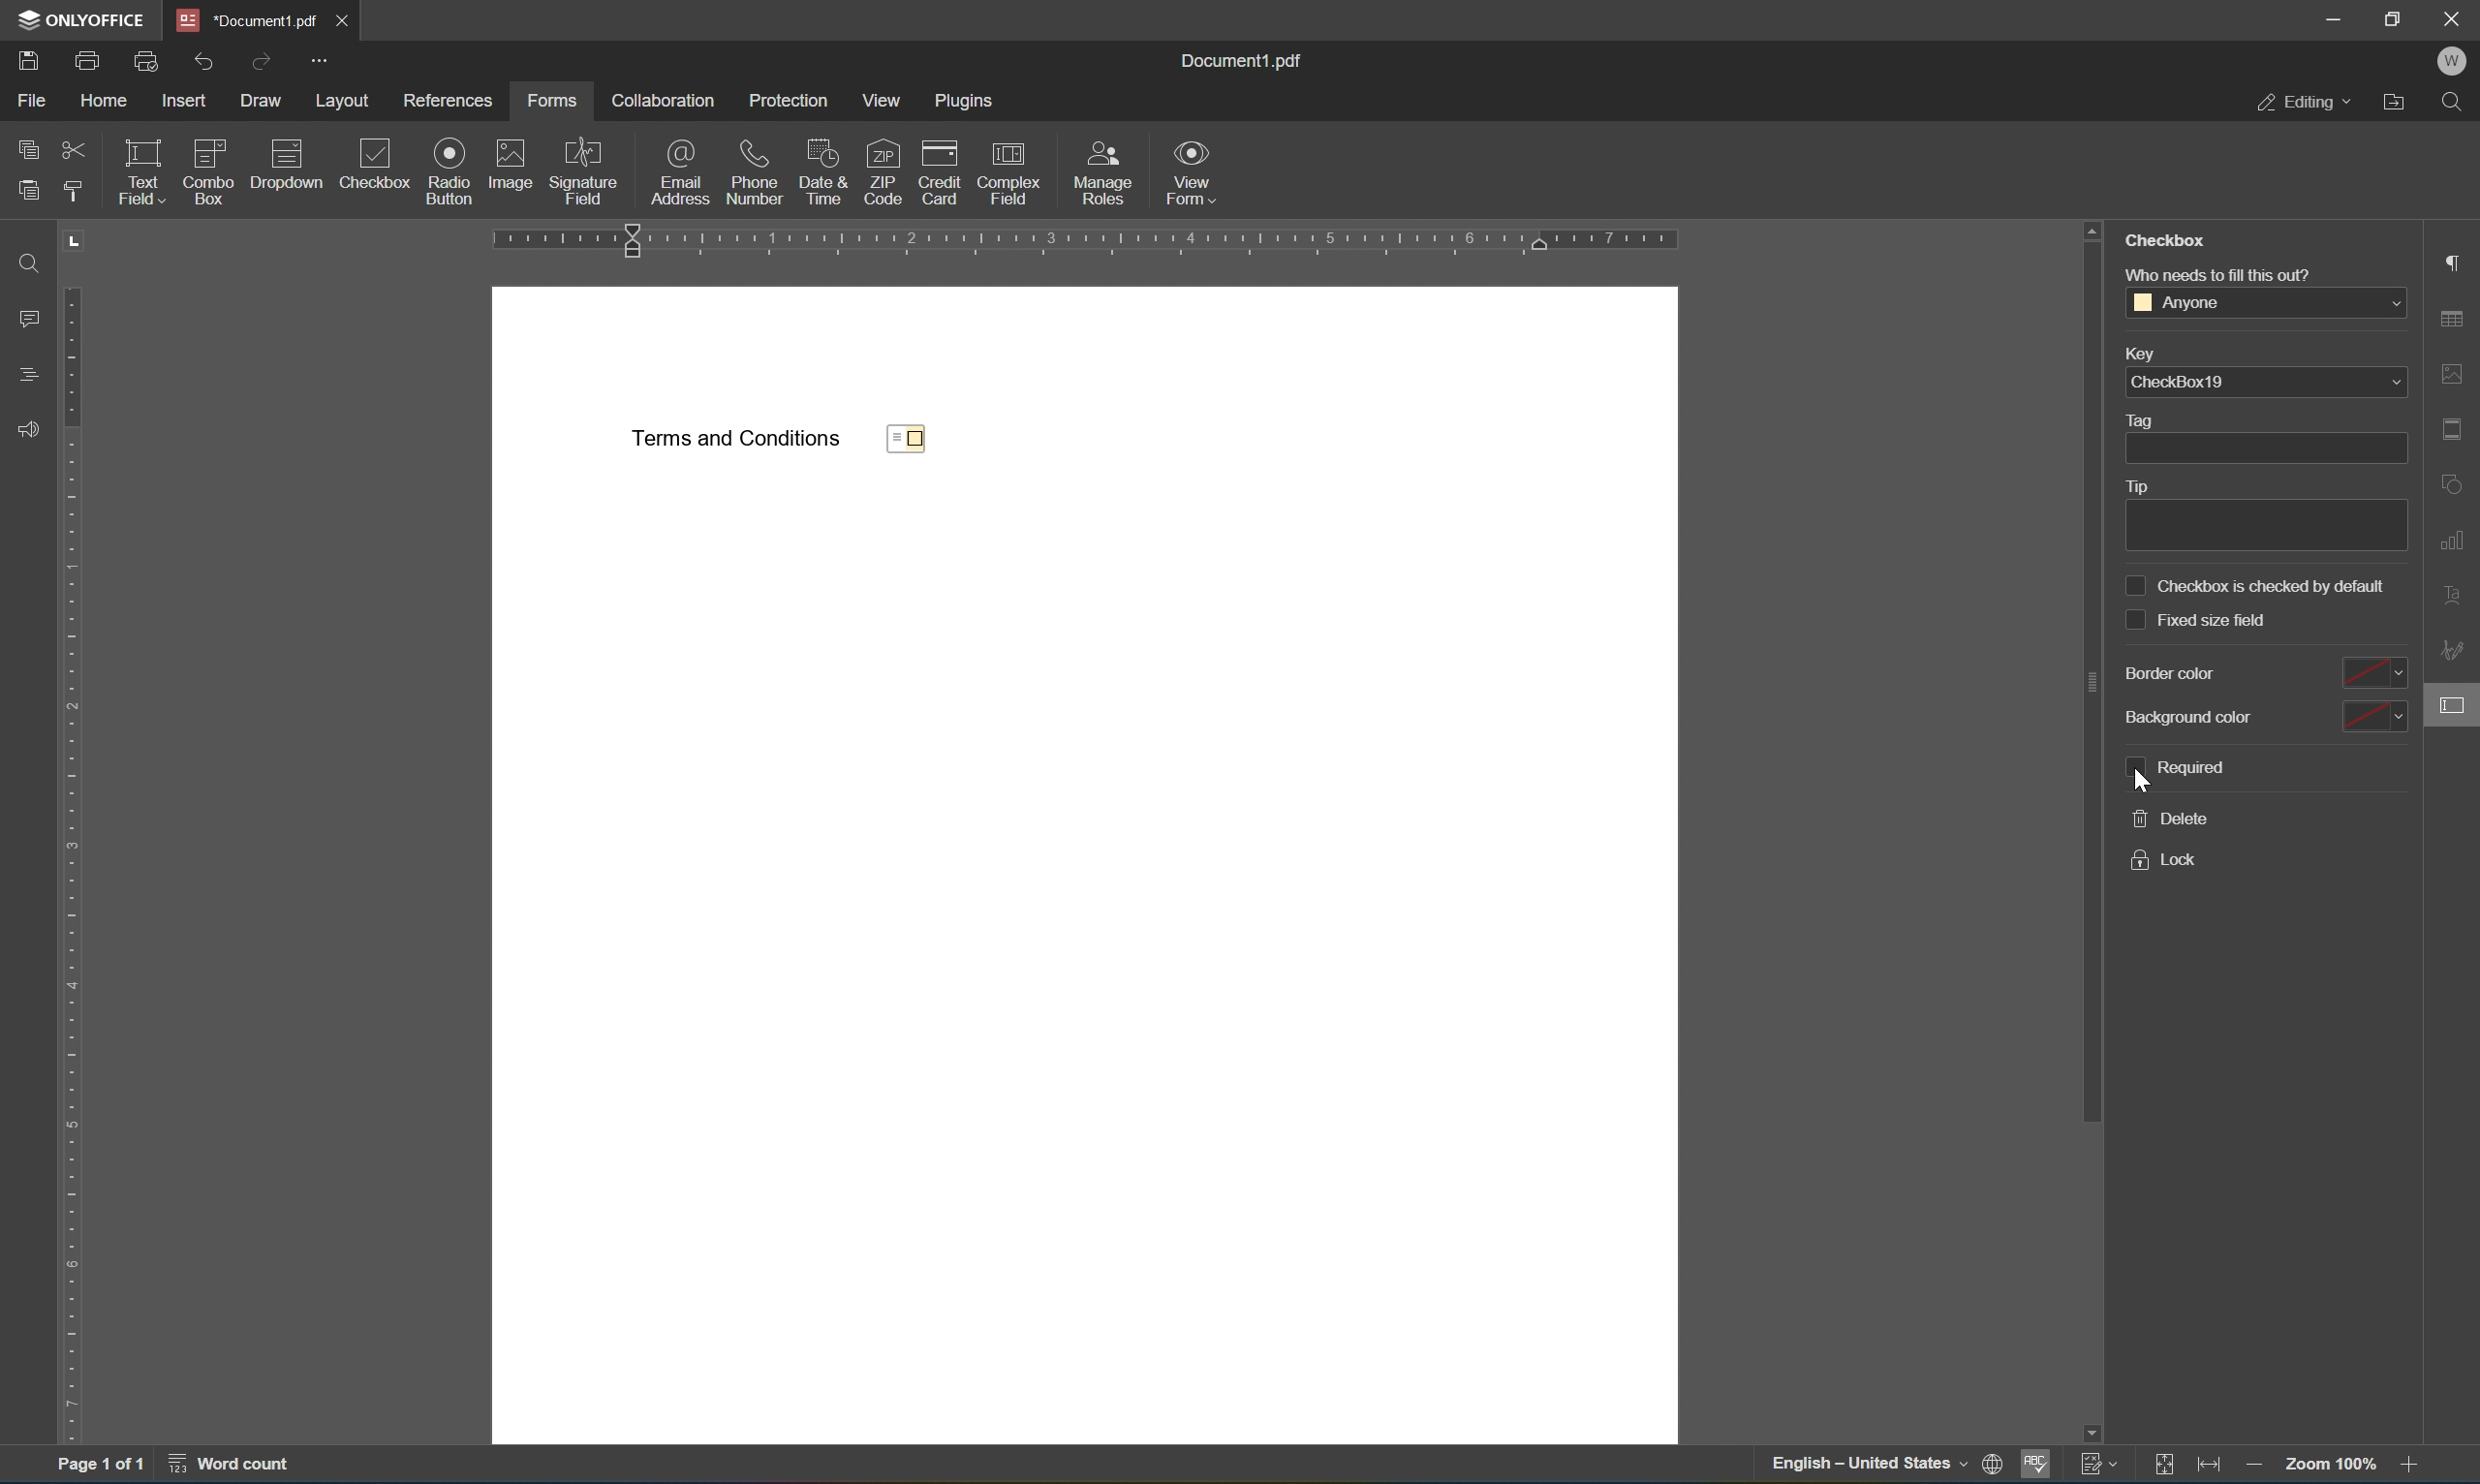 The image size is (2480, 1484). What do you see at coordinates (509, 154) in the screenshot?
I see `icon` at bounding box center [509, 154].